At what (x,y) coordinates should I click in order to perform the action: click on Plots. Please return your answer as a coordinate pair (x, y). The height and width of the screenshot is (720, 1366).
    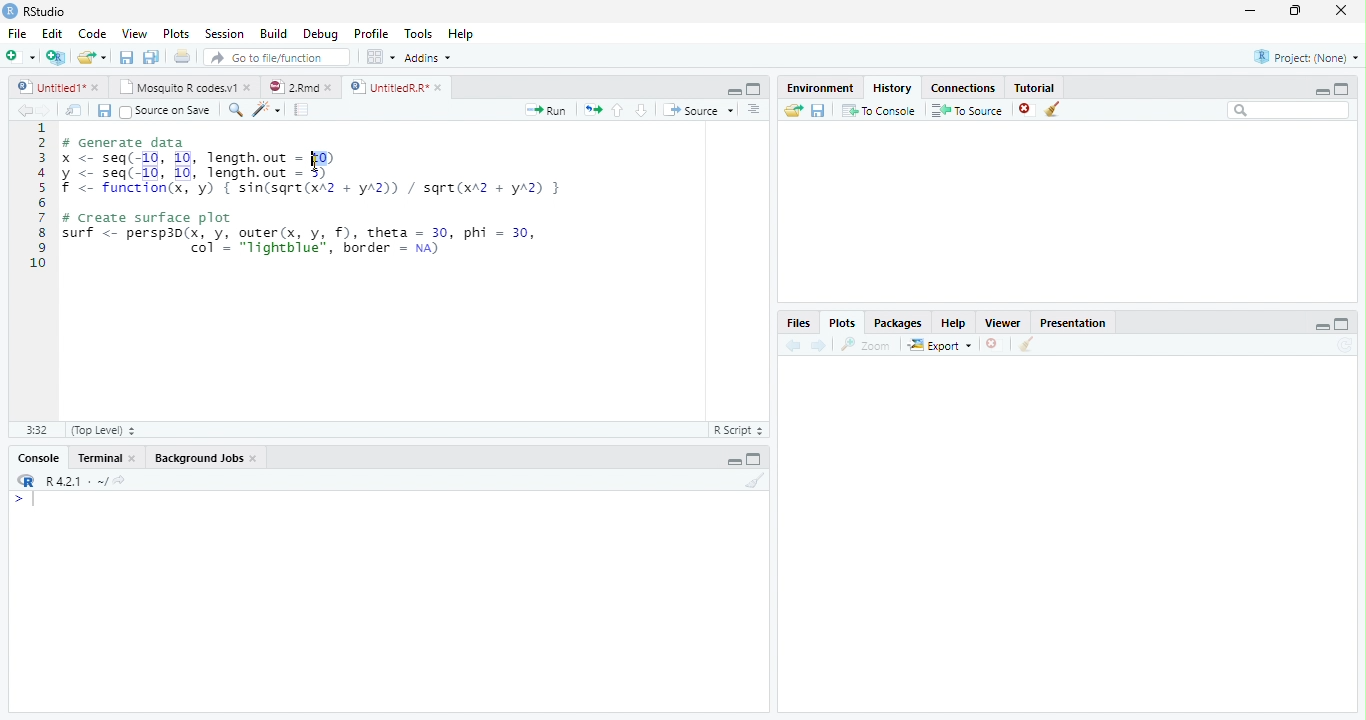
    Looking at the image, I should click on (175, 33).